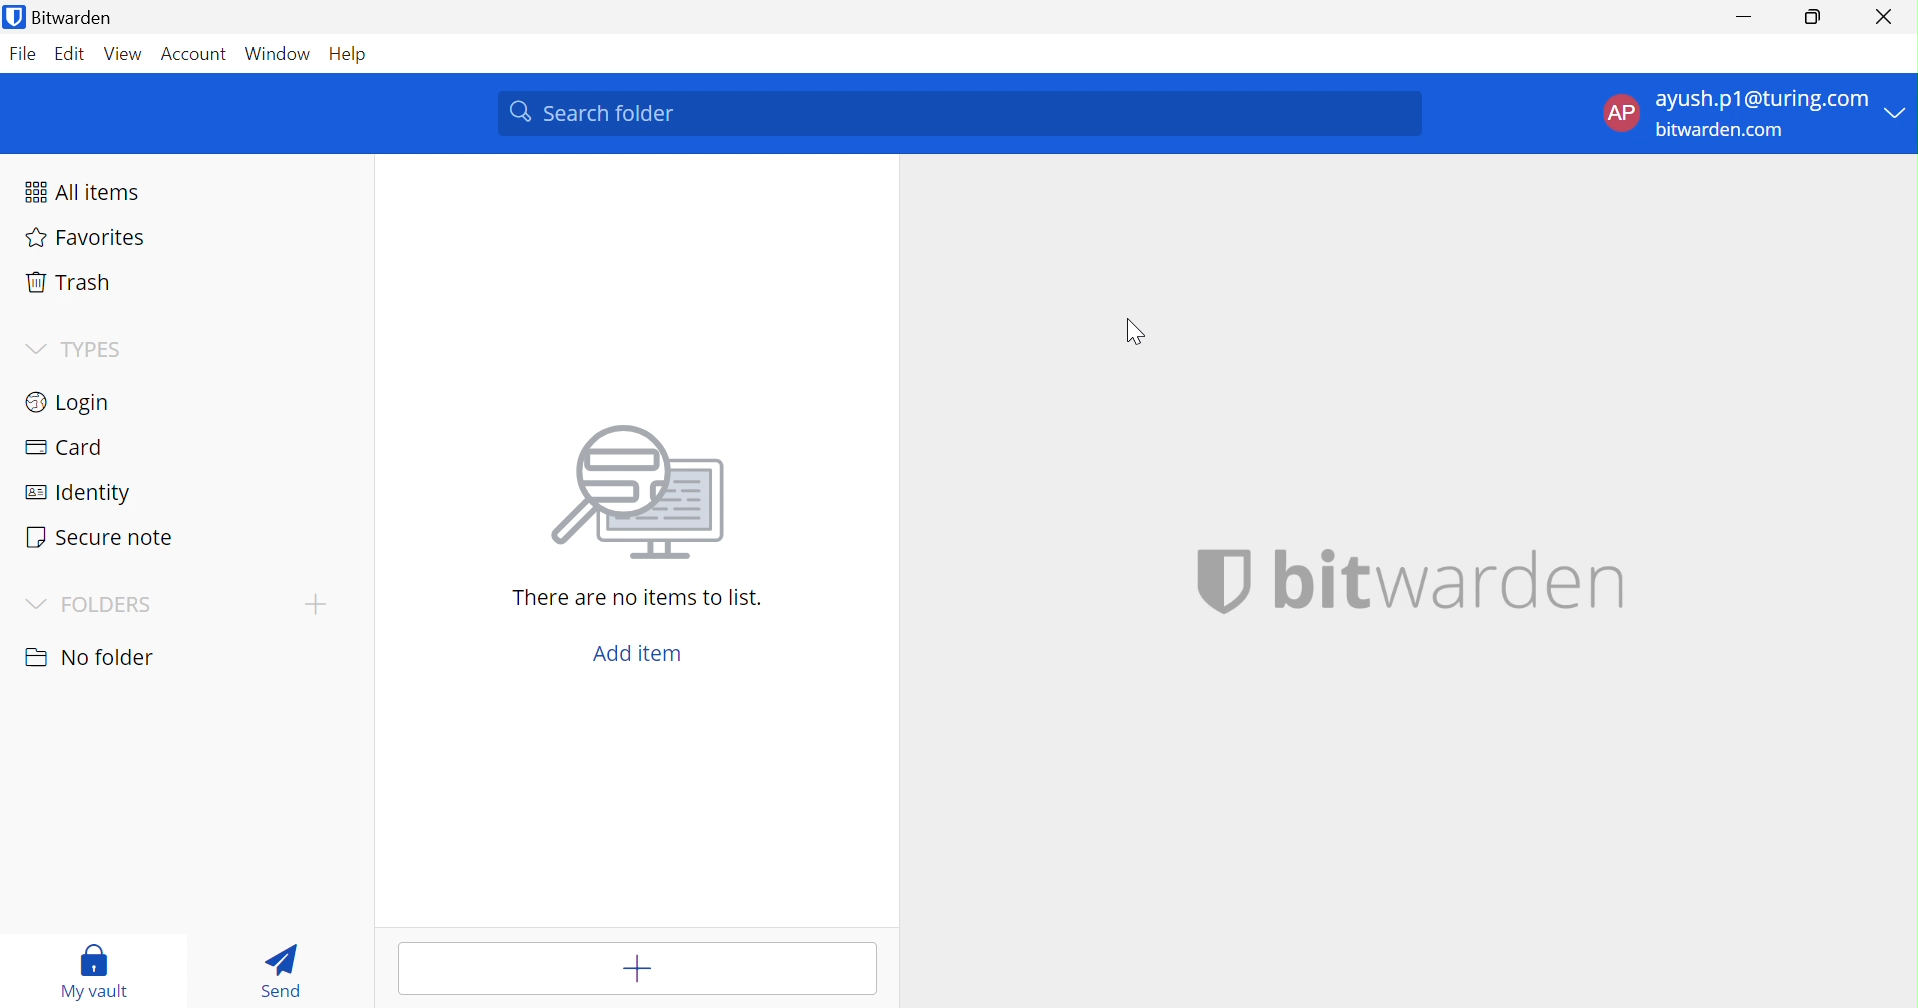  What do you see at coordinates (279, 54) in the screenshot?
I see `Window` at bounding box center [279, 54].